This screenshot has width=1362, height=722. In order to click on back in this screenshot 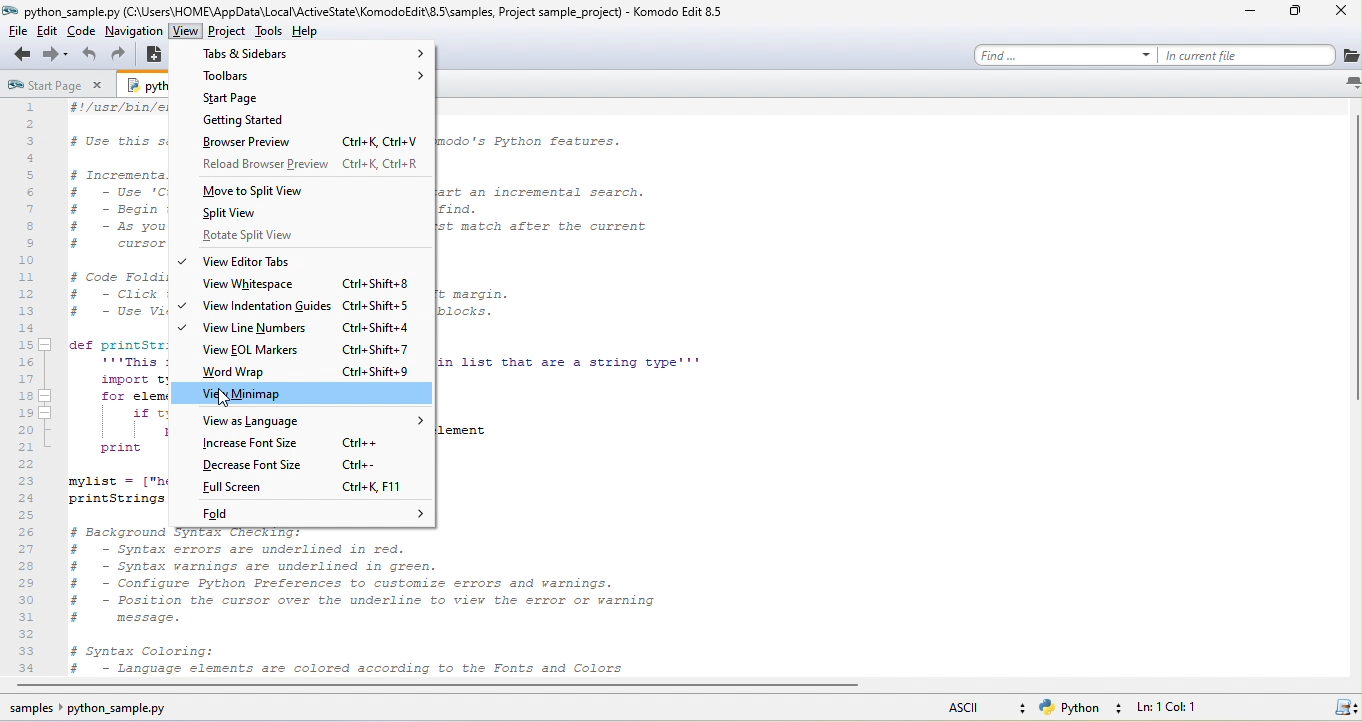, I will do `click(20, 57)`.